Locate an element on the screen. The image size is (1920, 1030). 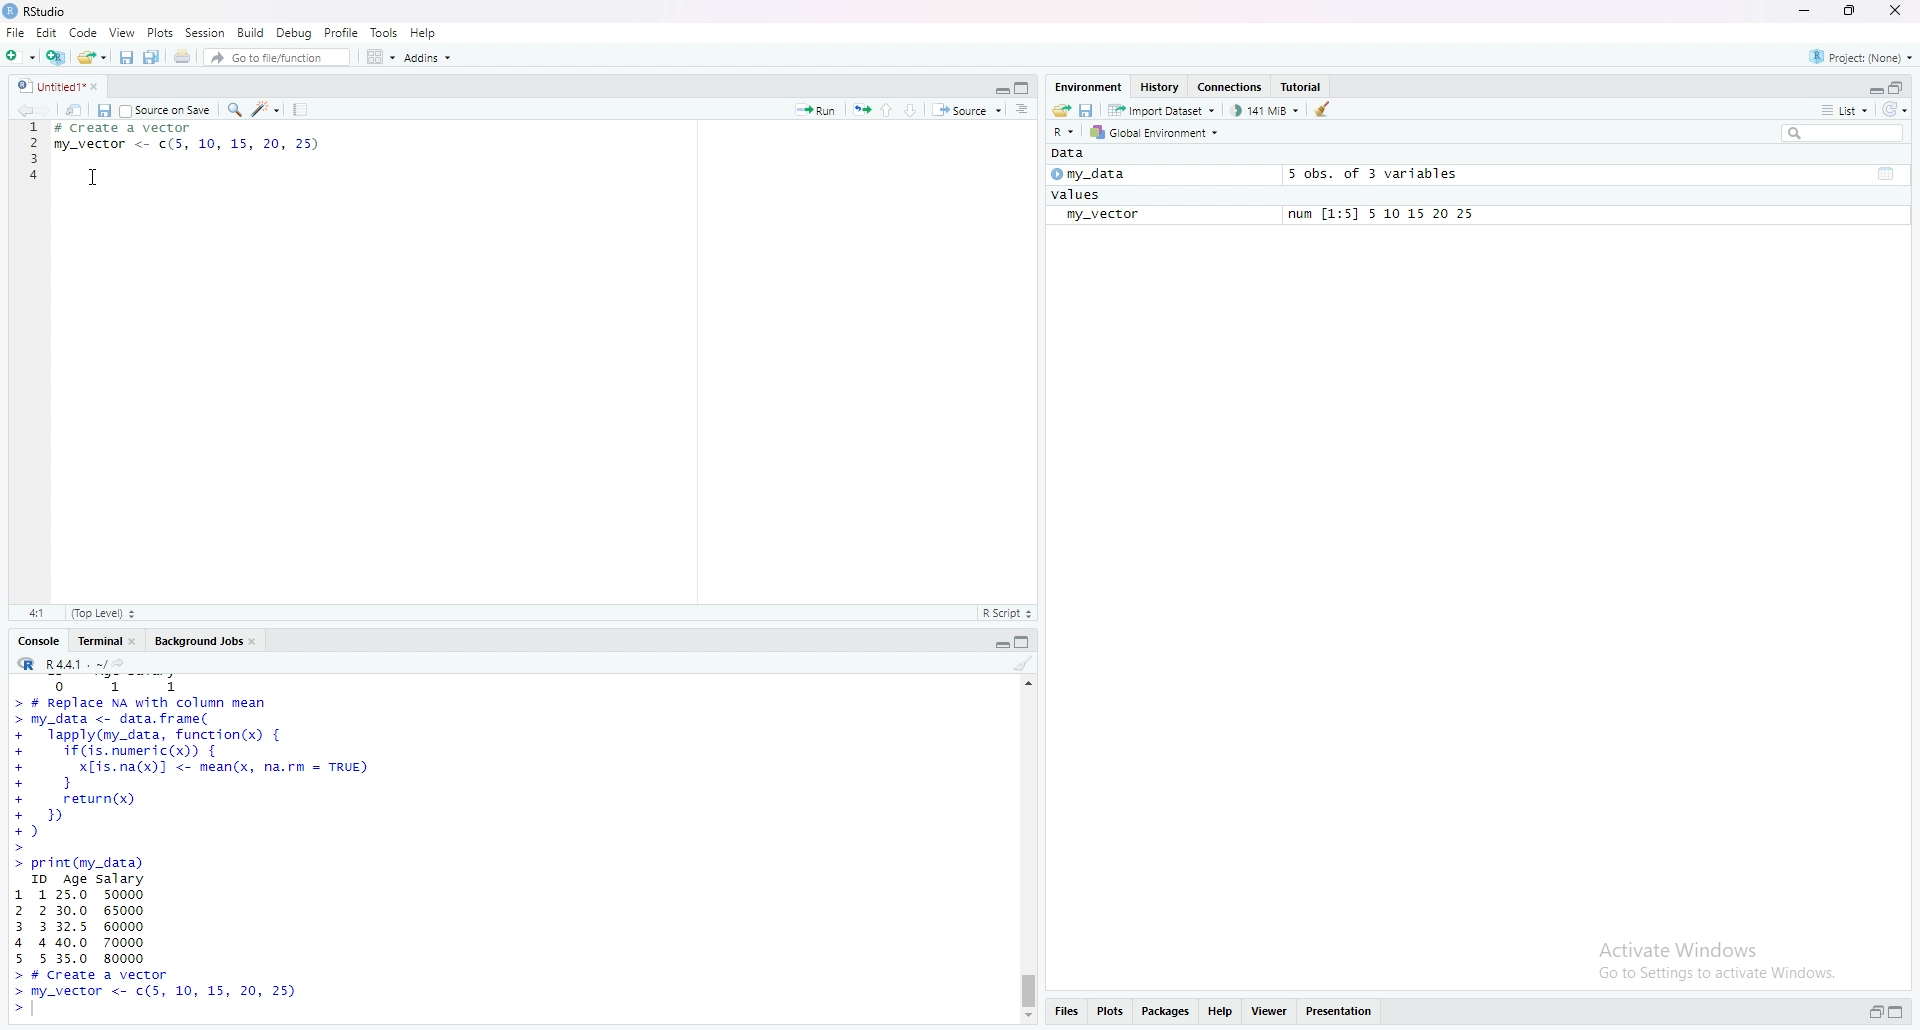
source on save is located at coordinates (167, 109).